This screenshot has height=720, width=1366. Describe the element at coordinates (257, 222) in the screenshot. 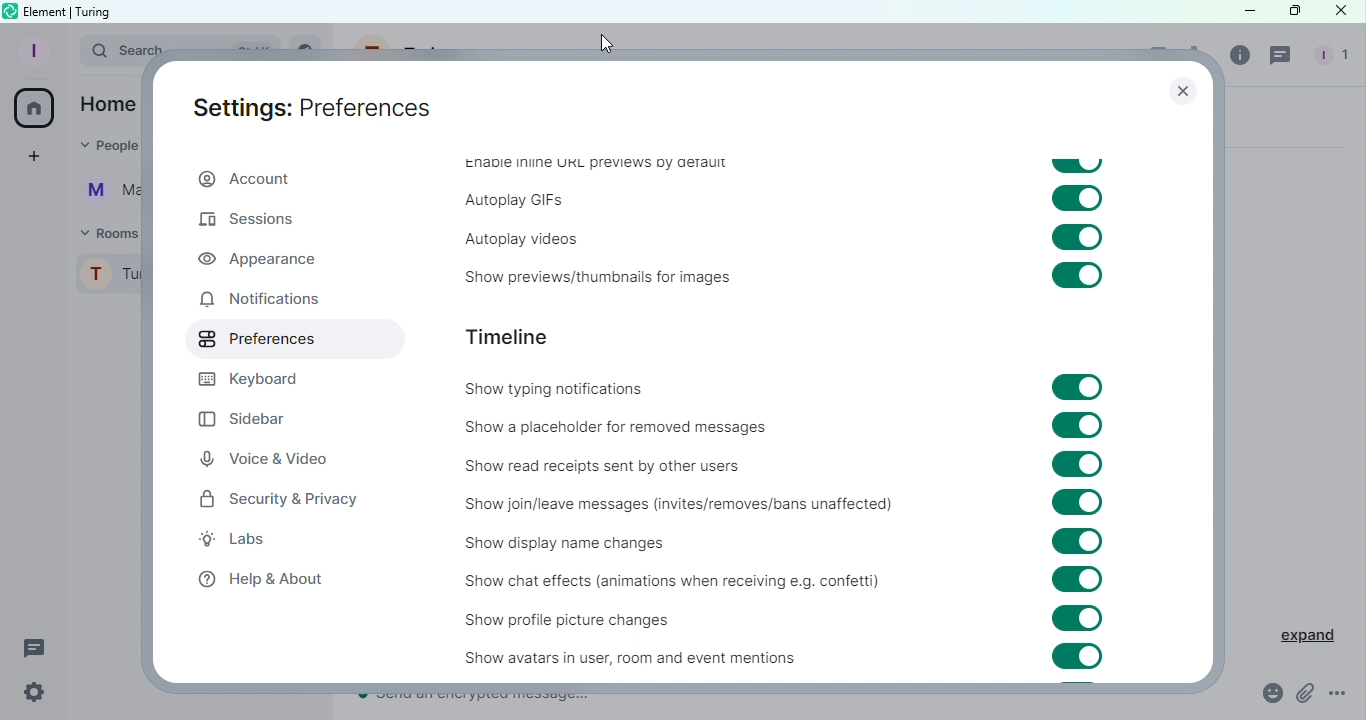

I see `Sessions` at that location.